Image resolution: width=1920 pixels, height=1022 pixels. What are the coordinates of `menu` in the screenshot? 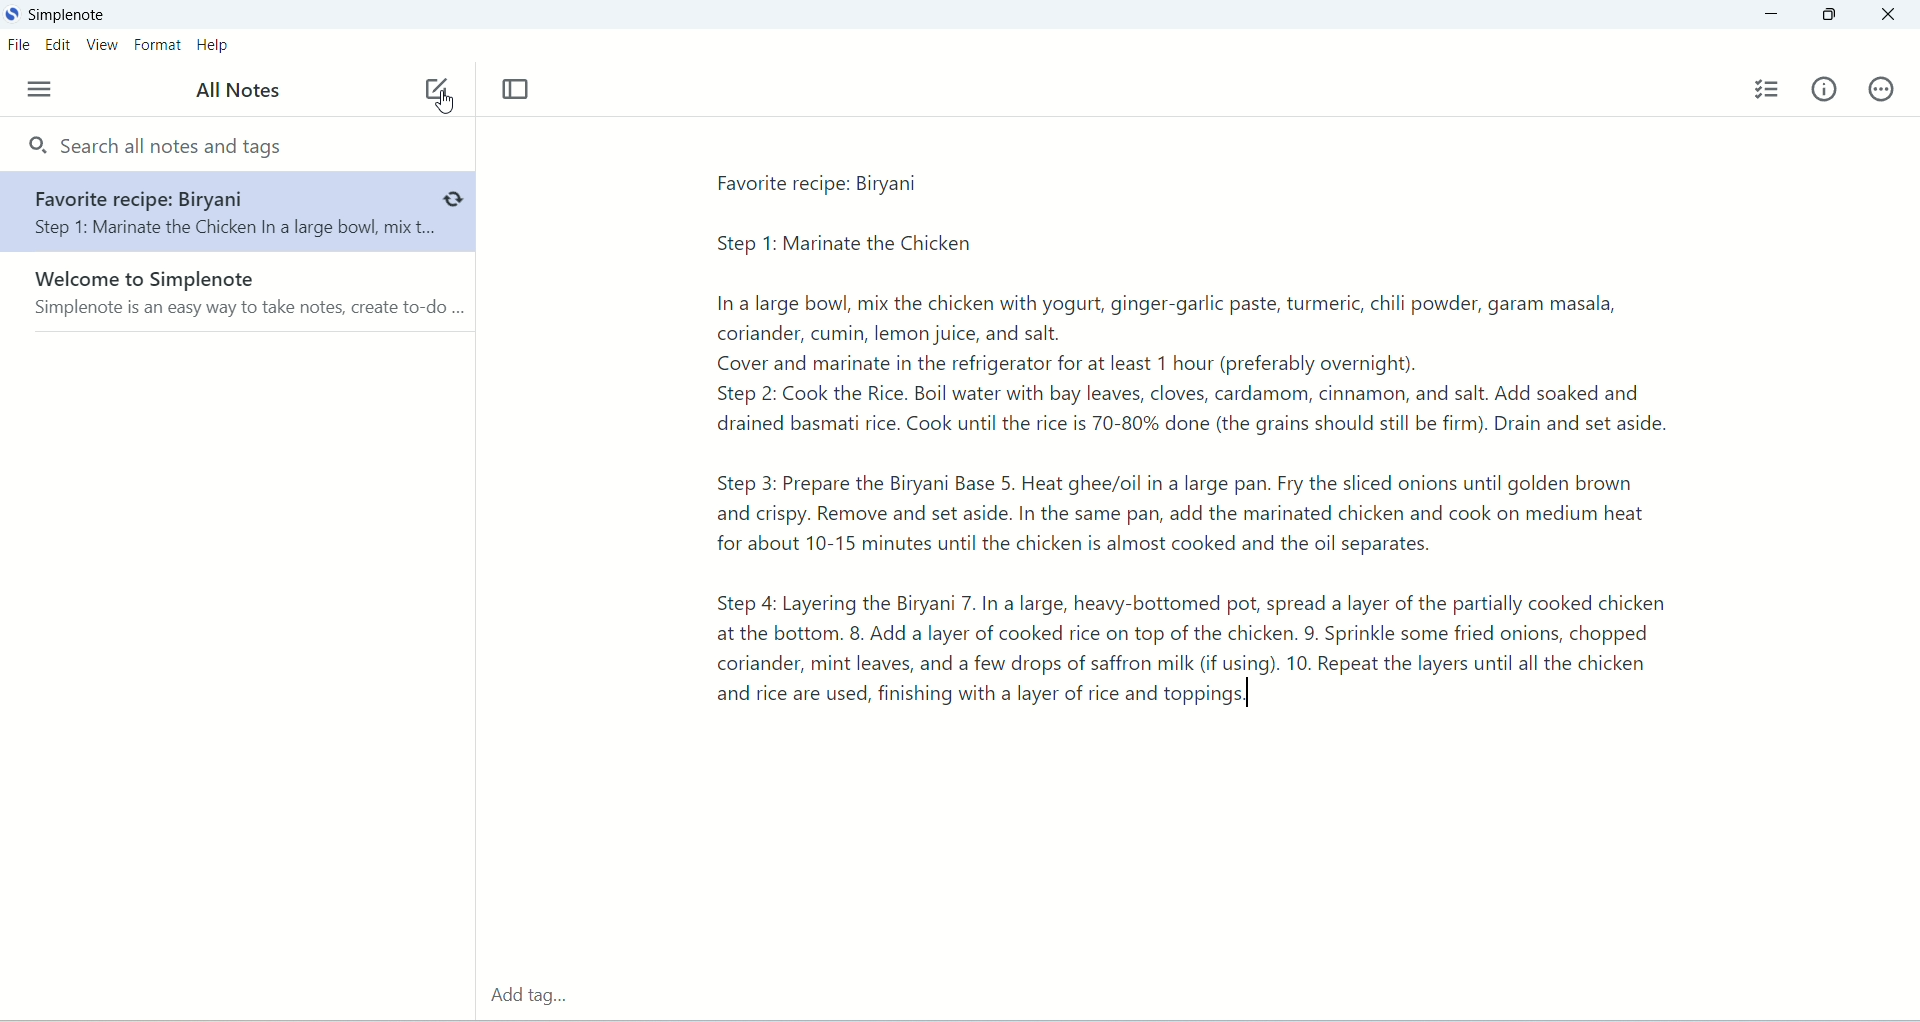 It's located at (34, 89).